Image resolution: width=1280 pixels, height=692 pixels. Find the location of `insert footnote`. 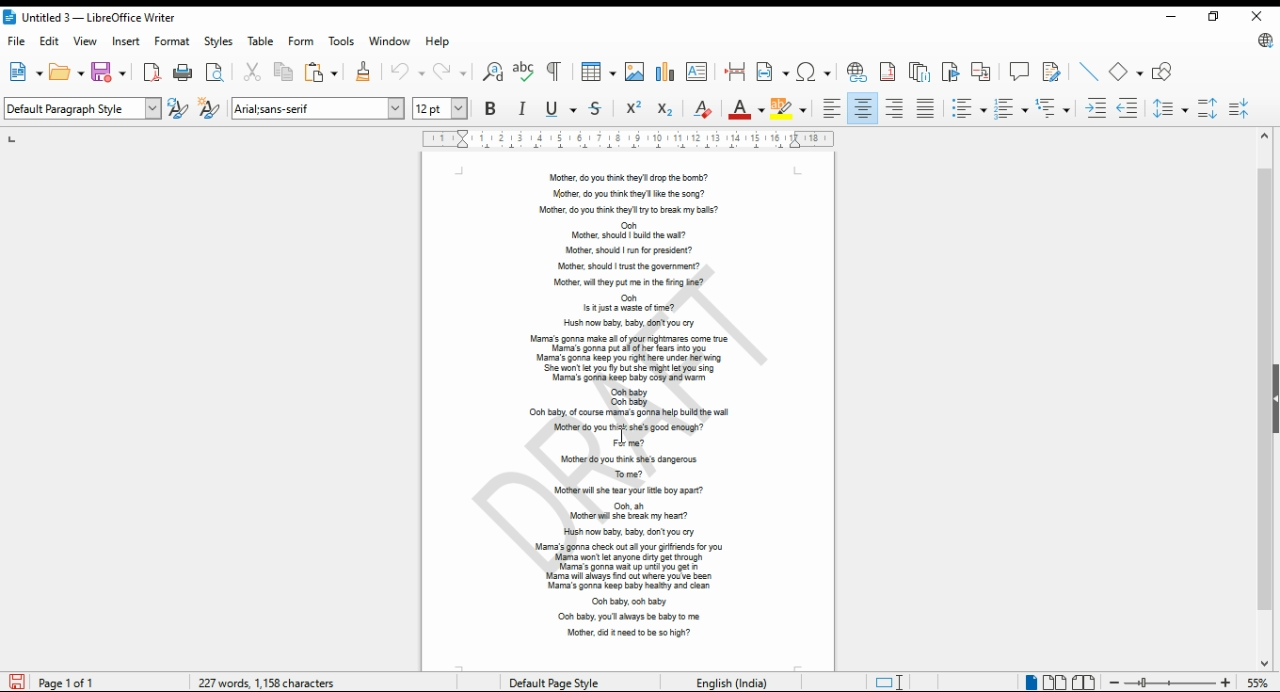

insert footnote is located at coordinates (889, 72).